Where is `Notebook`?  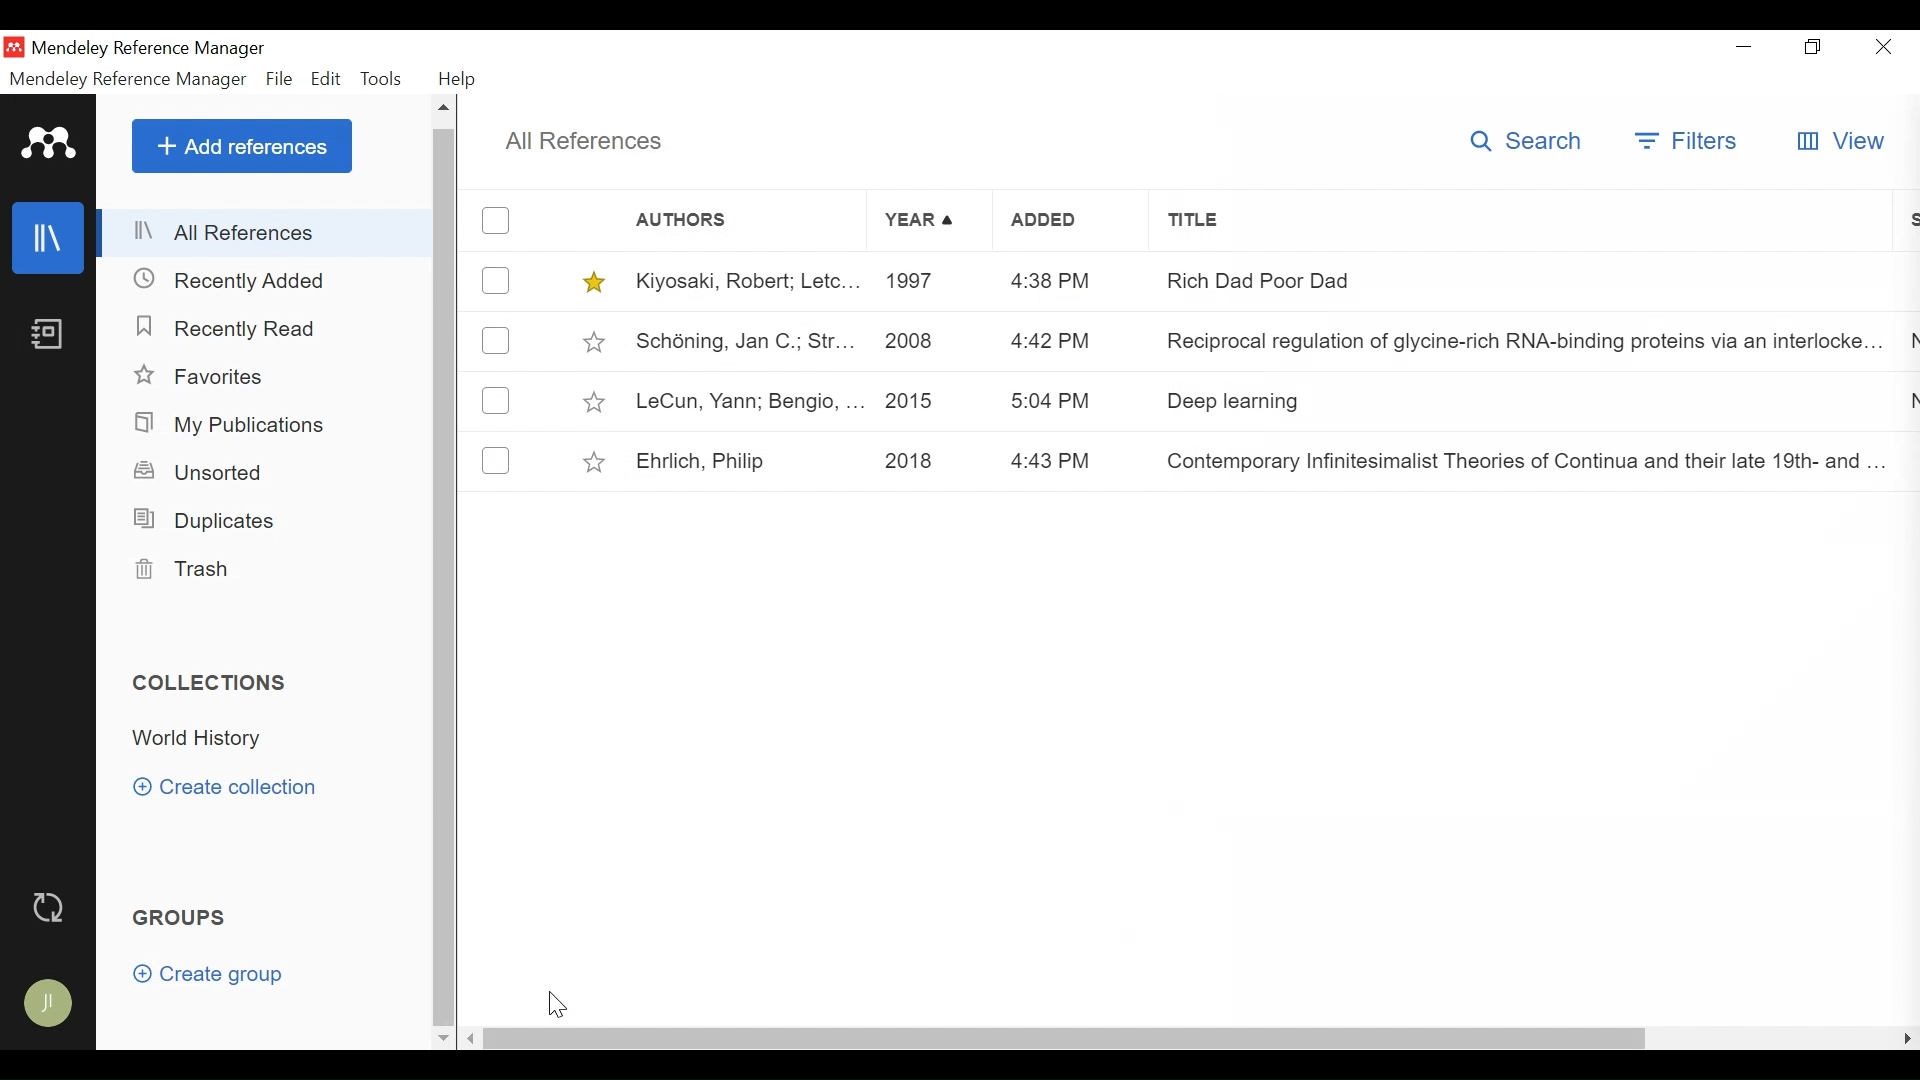 Notebook is located at coordinates (50, 335).